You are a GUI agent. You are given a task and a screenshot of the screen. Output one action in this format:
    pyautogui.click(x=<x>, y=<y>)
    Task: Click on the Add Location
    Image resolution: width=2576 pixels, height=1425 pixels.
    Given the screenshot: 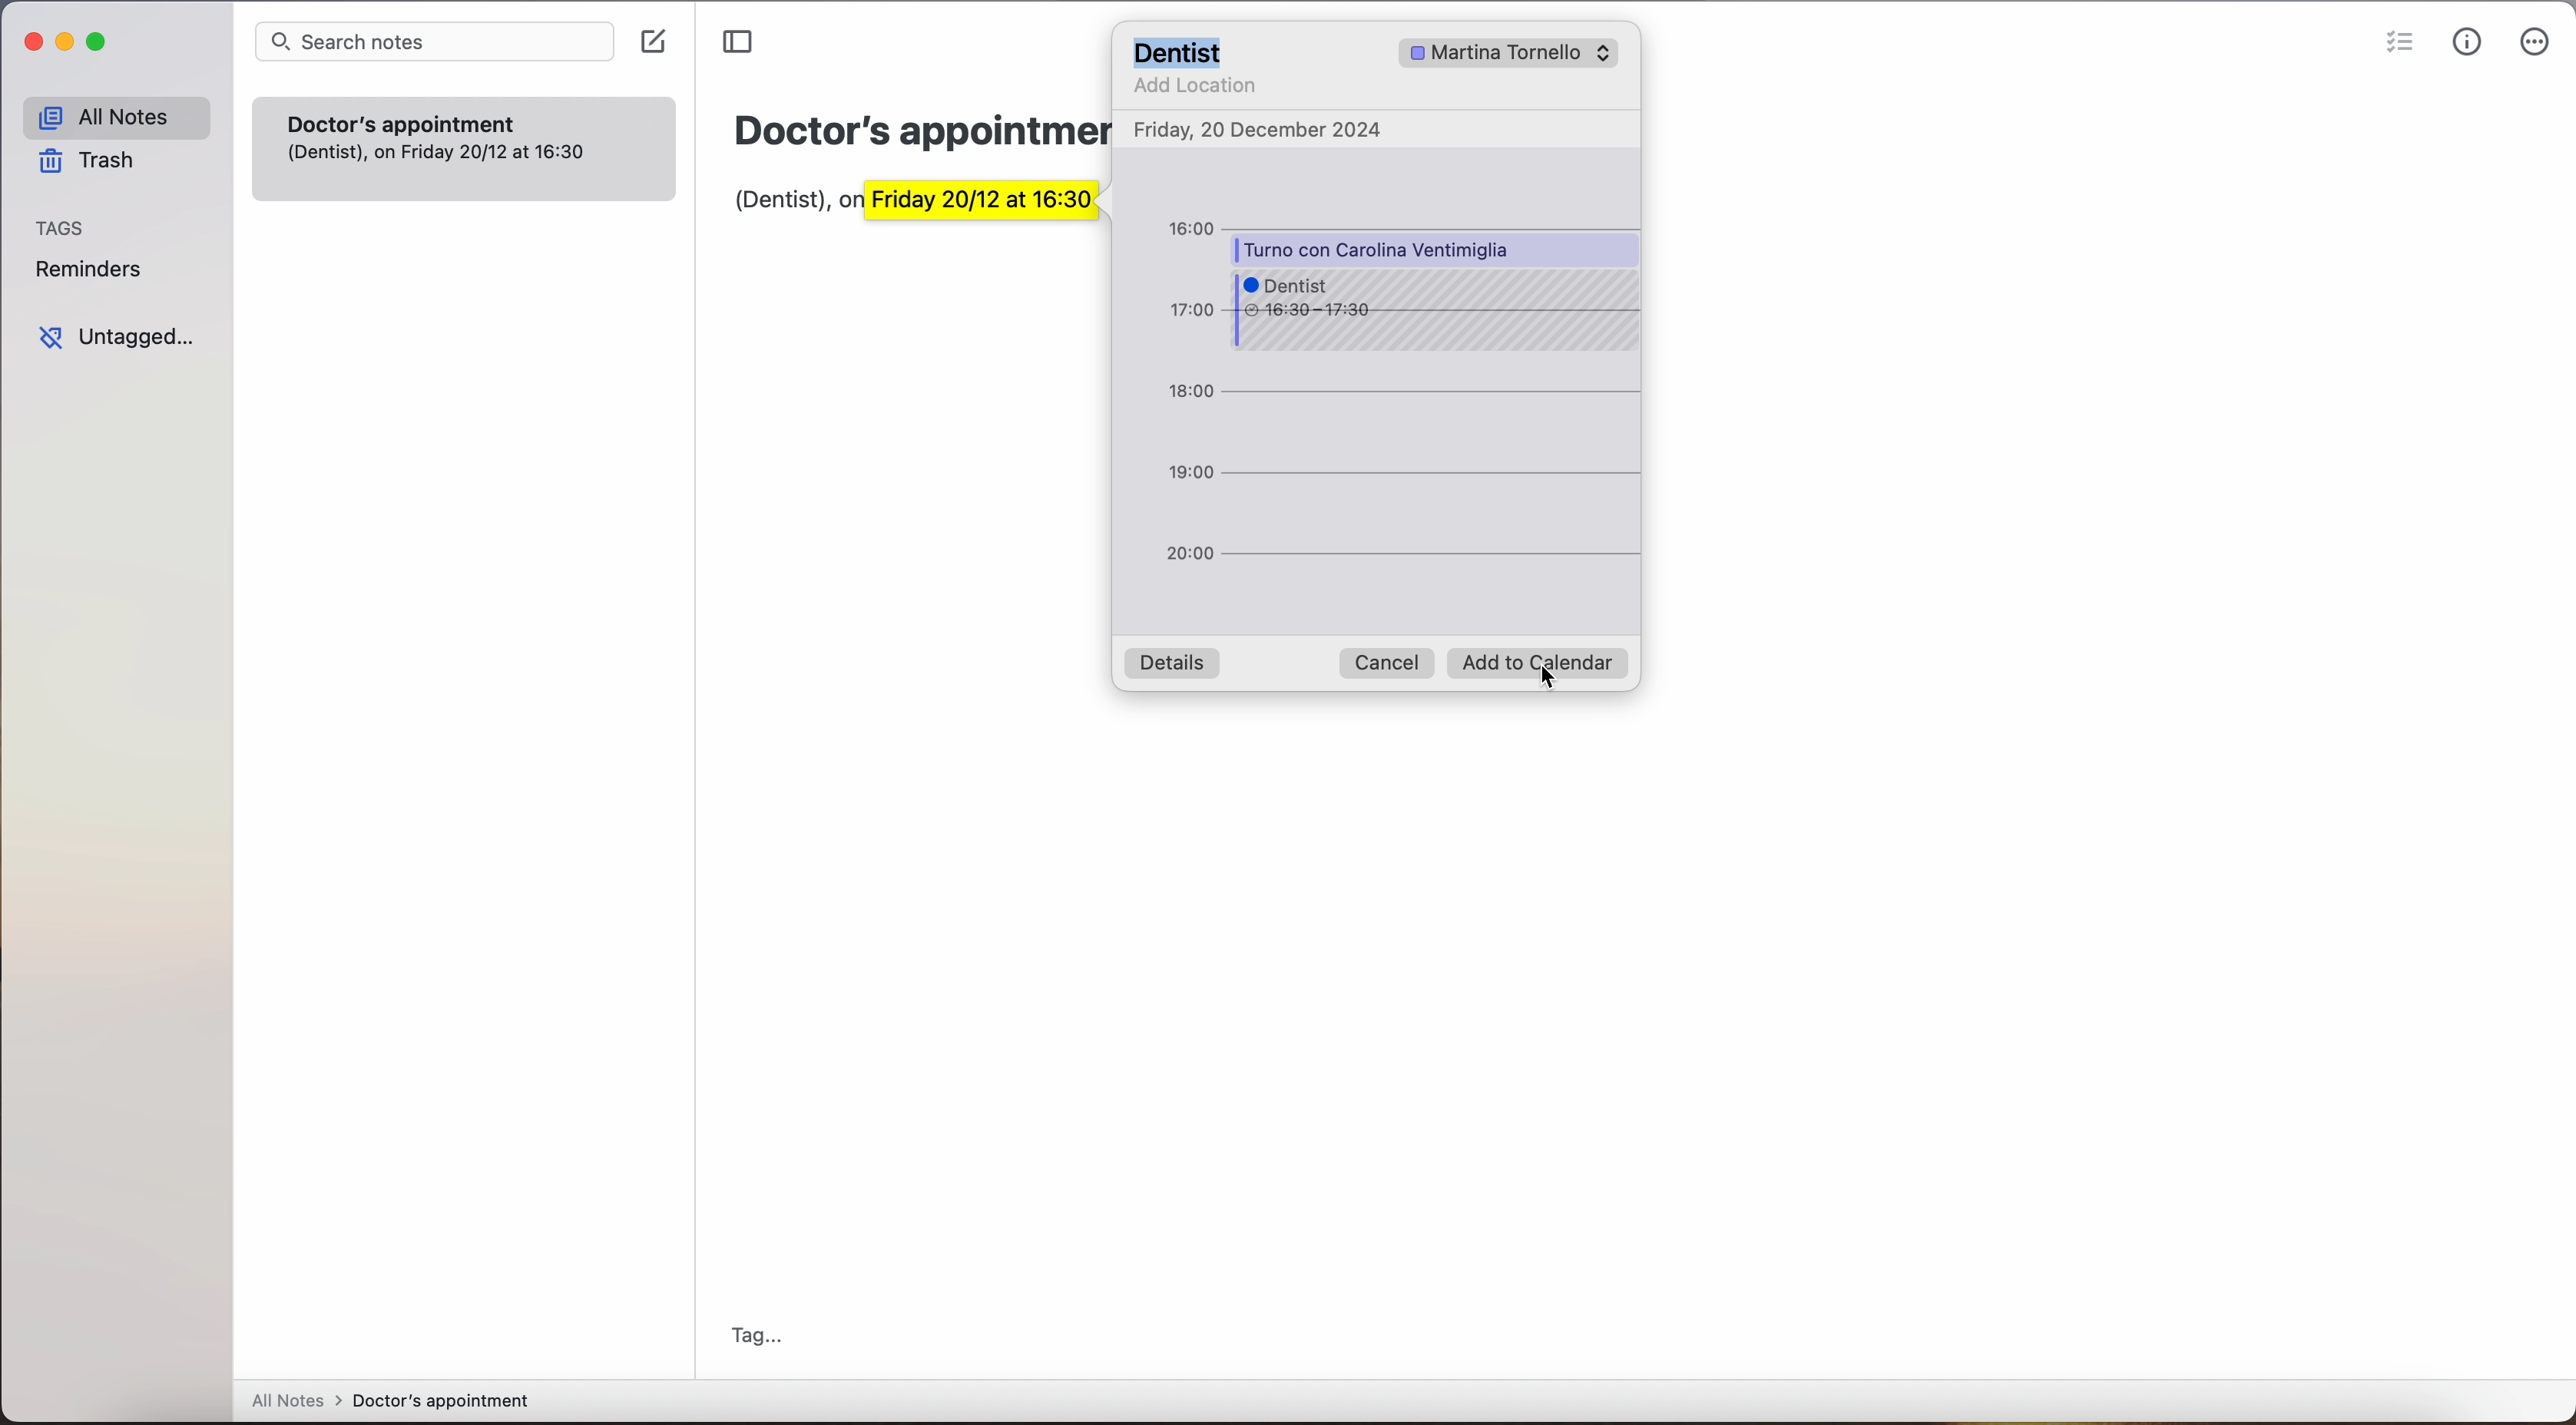 What is the action you would take?
    pyautogui.click(x=1194, y=89)
    